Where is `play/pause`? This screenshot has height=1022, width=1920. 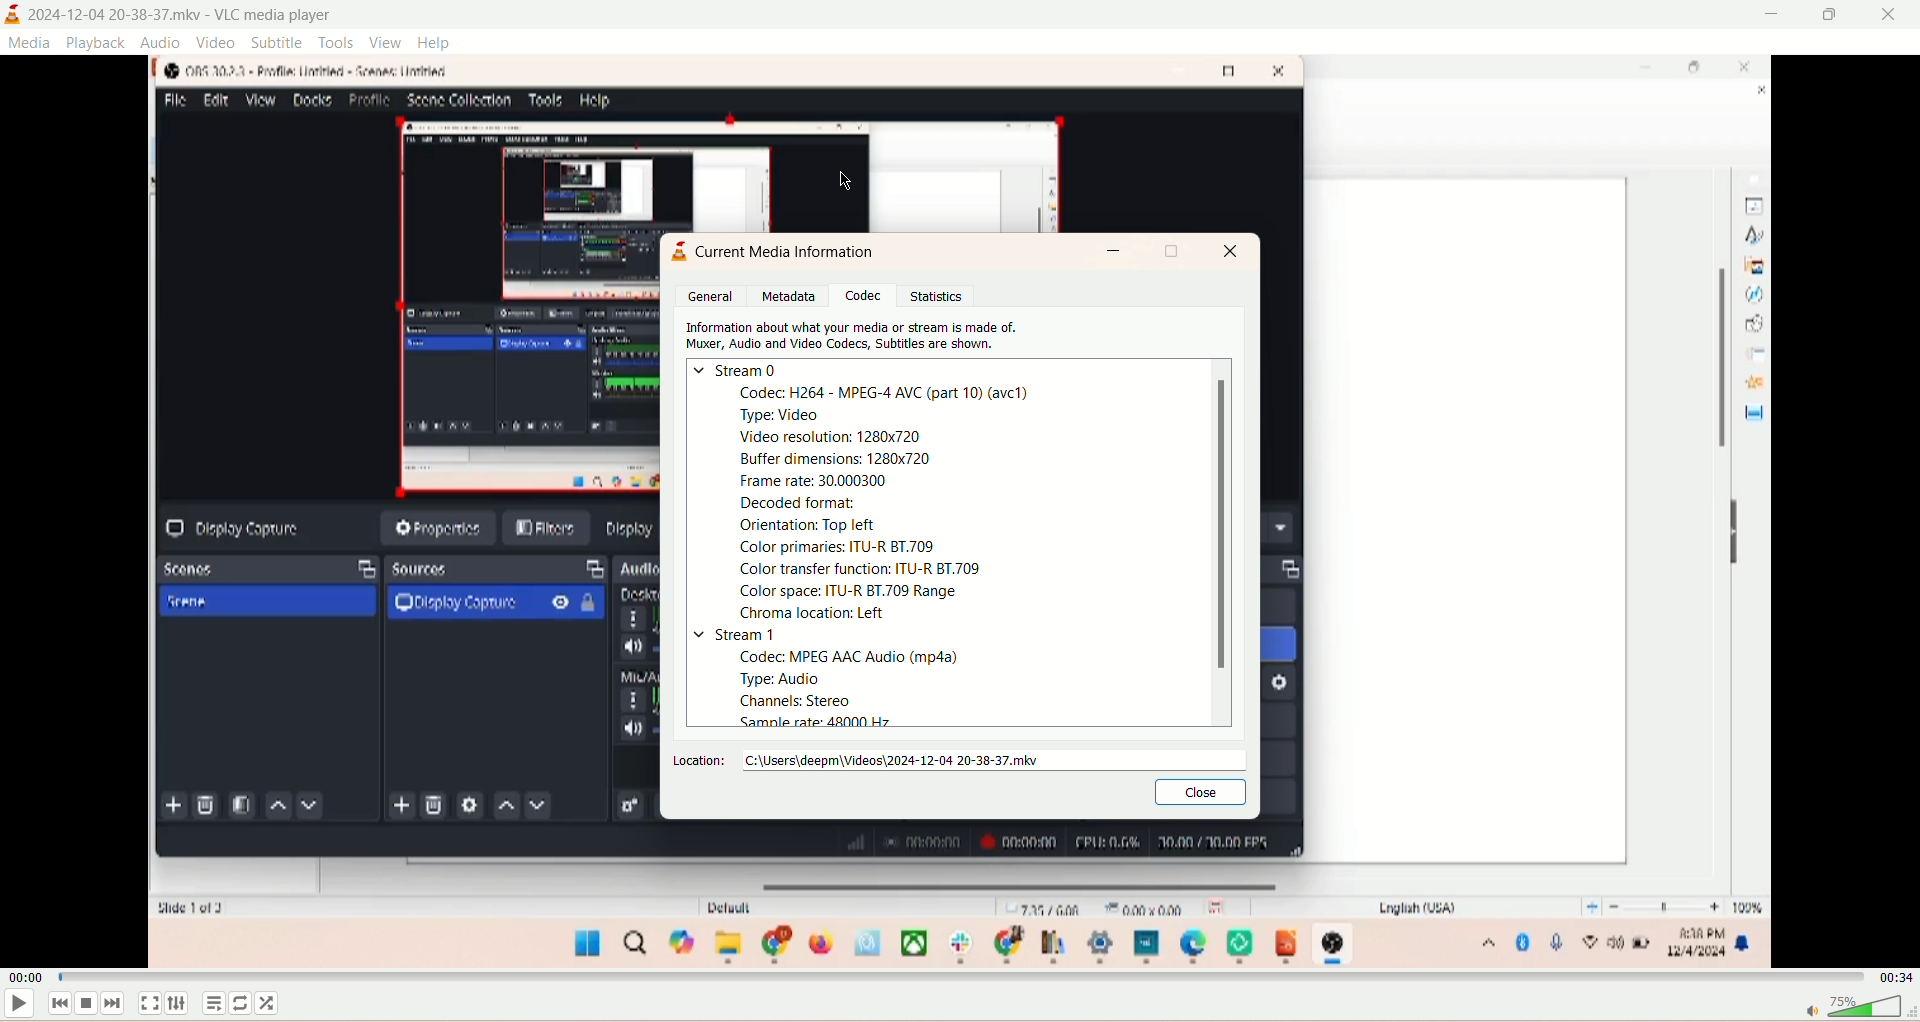 play/pause is located at coordinates (18, 1007).